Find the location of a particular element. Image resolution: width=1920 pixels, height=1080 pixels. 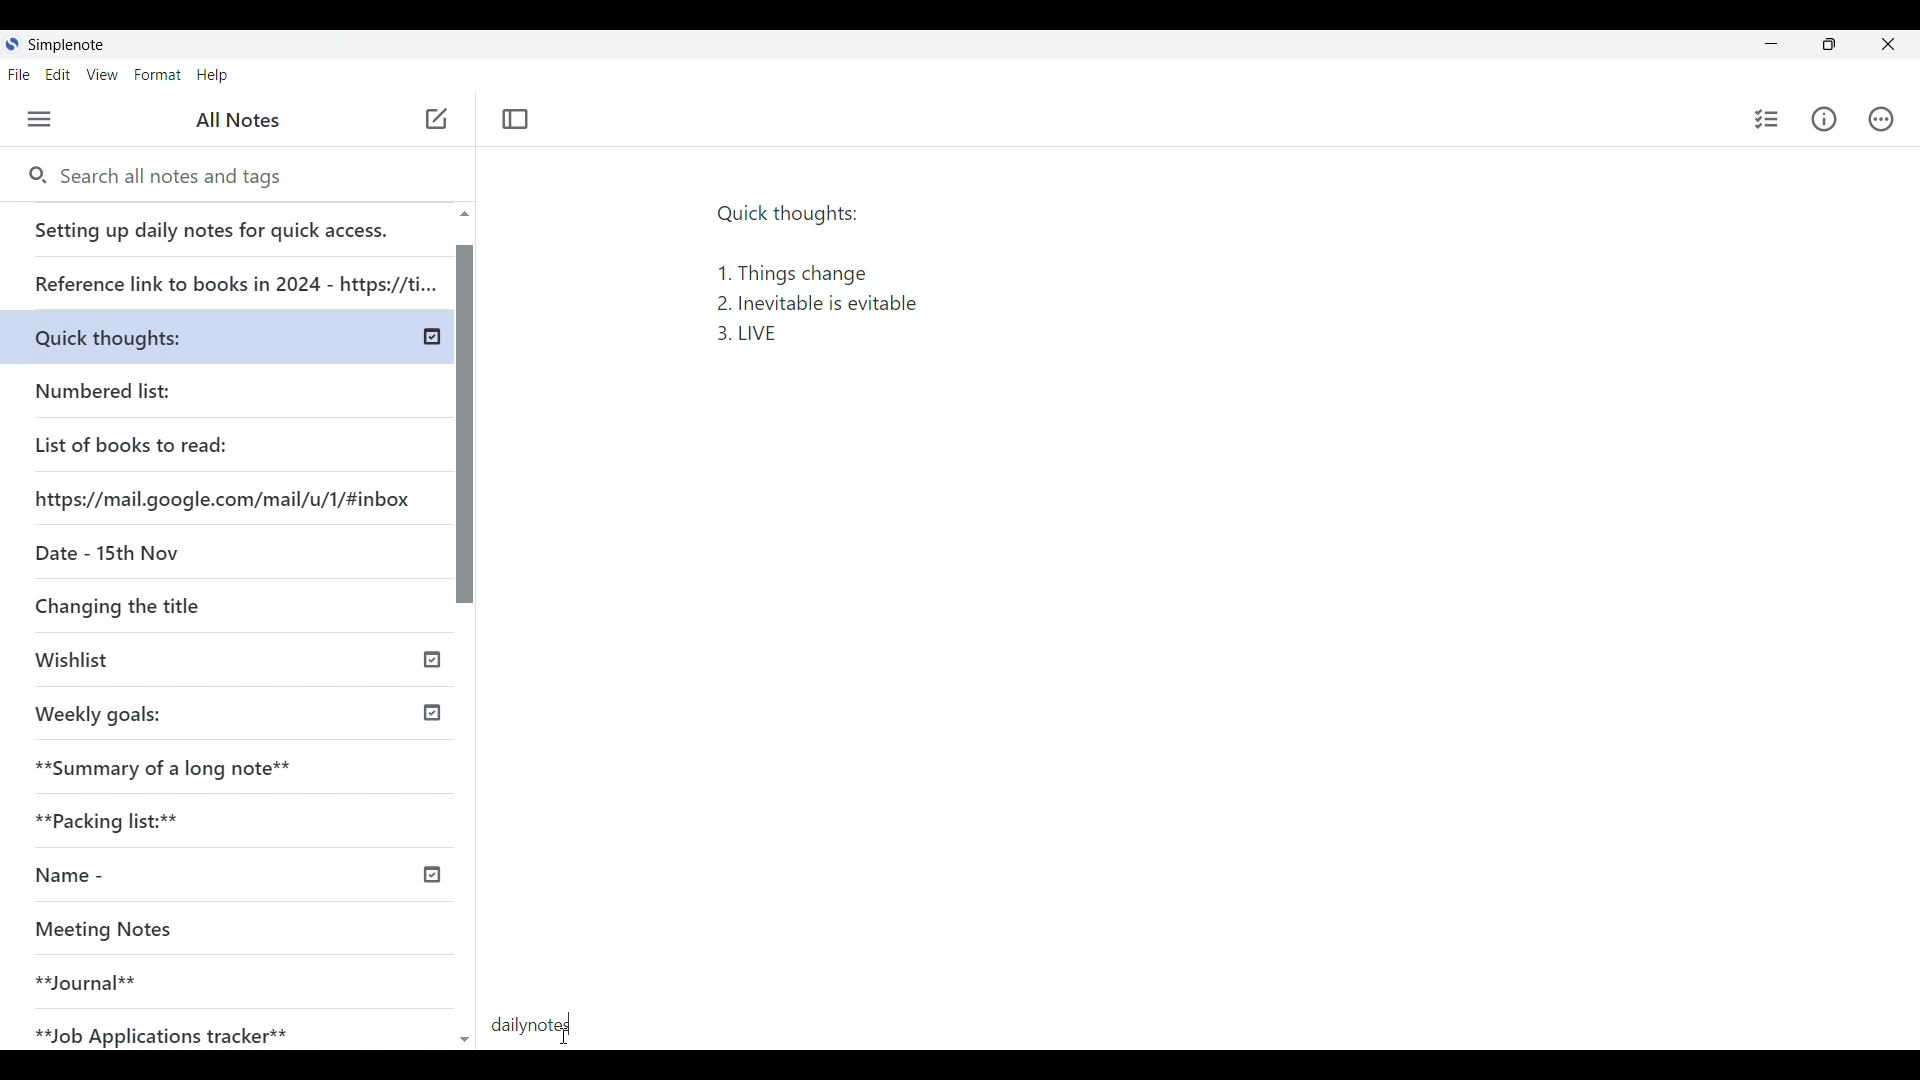

Quick slide to top is located at coordinates (465, 1040).